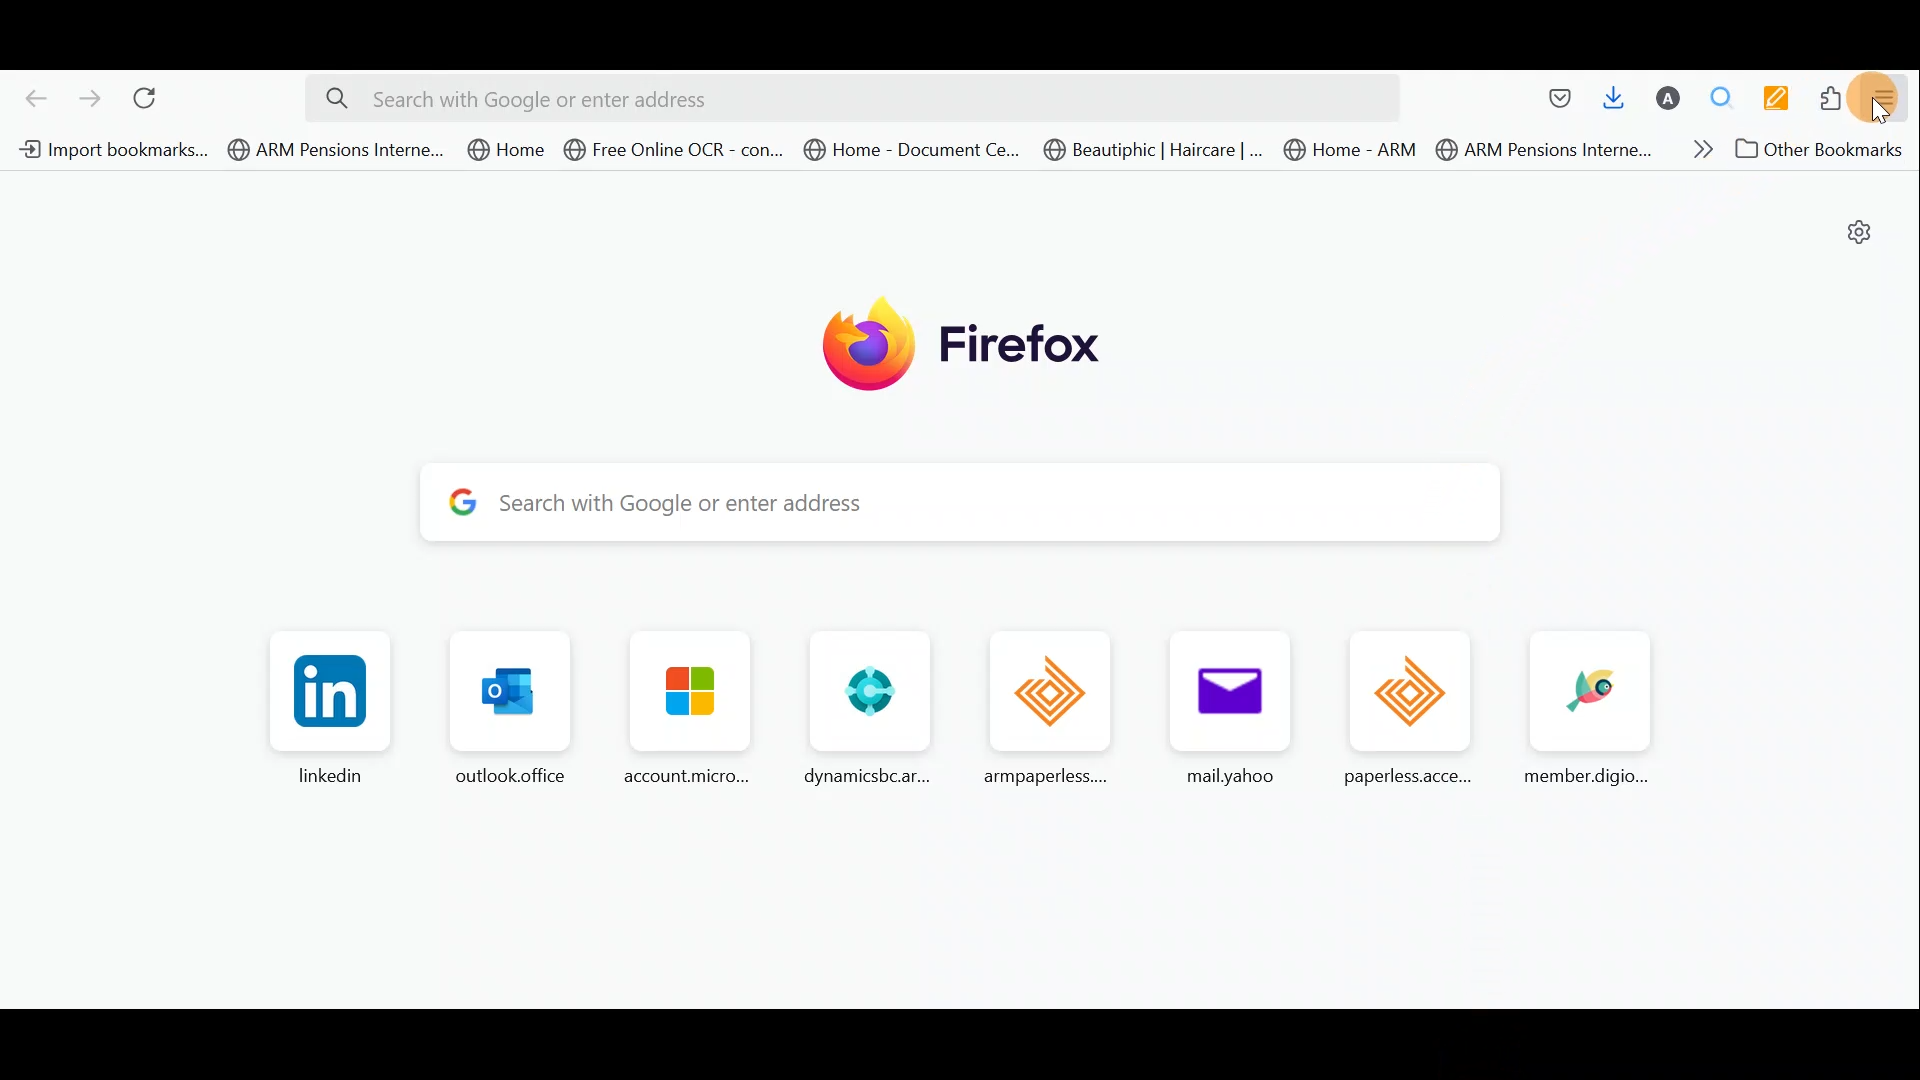 The height and width of the screenshot is (1080, 1920). I want to click on Go back one page, so click(30, 96).